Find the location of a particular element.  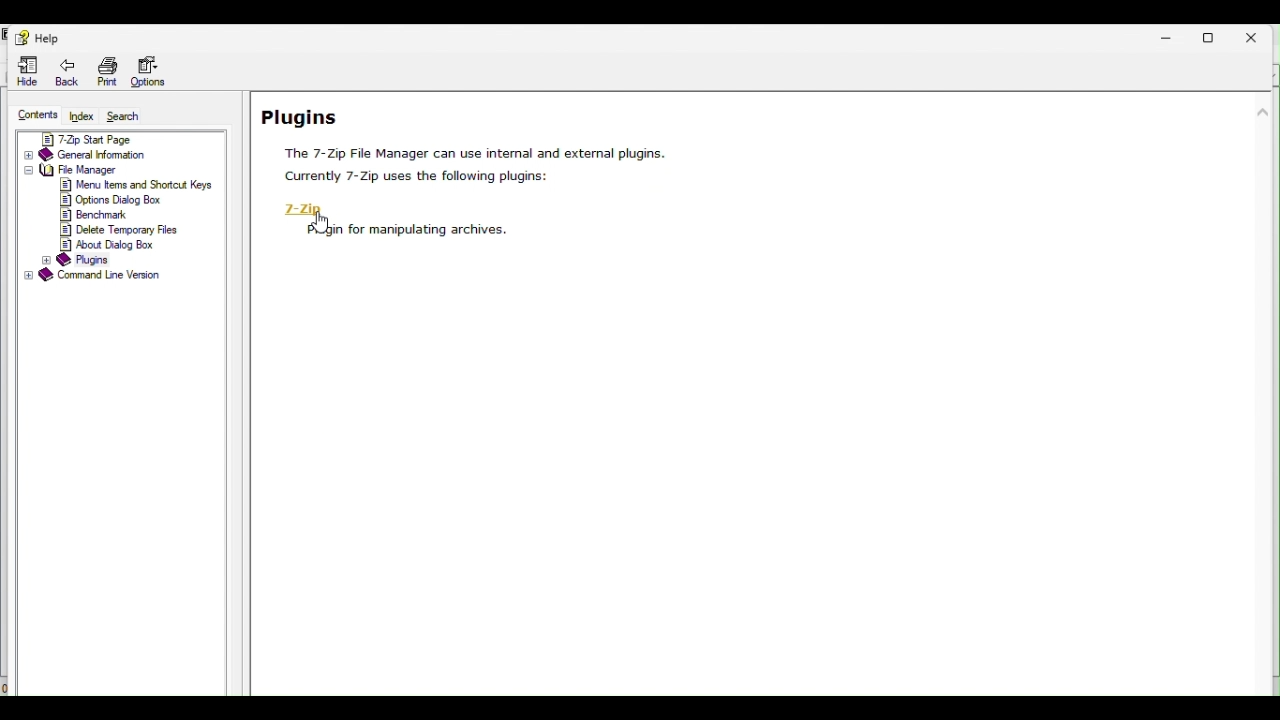

Back is located at coordinates (60, 71).